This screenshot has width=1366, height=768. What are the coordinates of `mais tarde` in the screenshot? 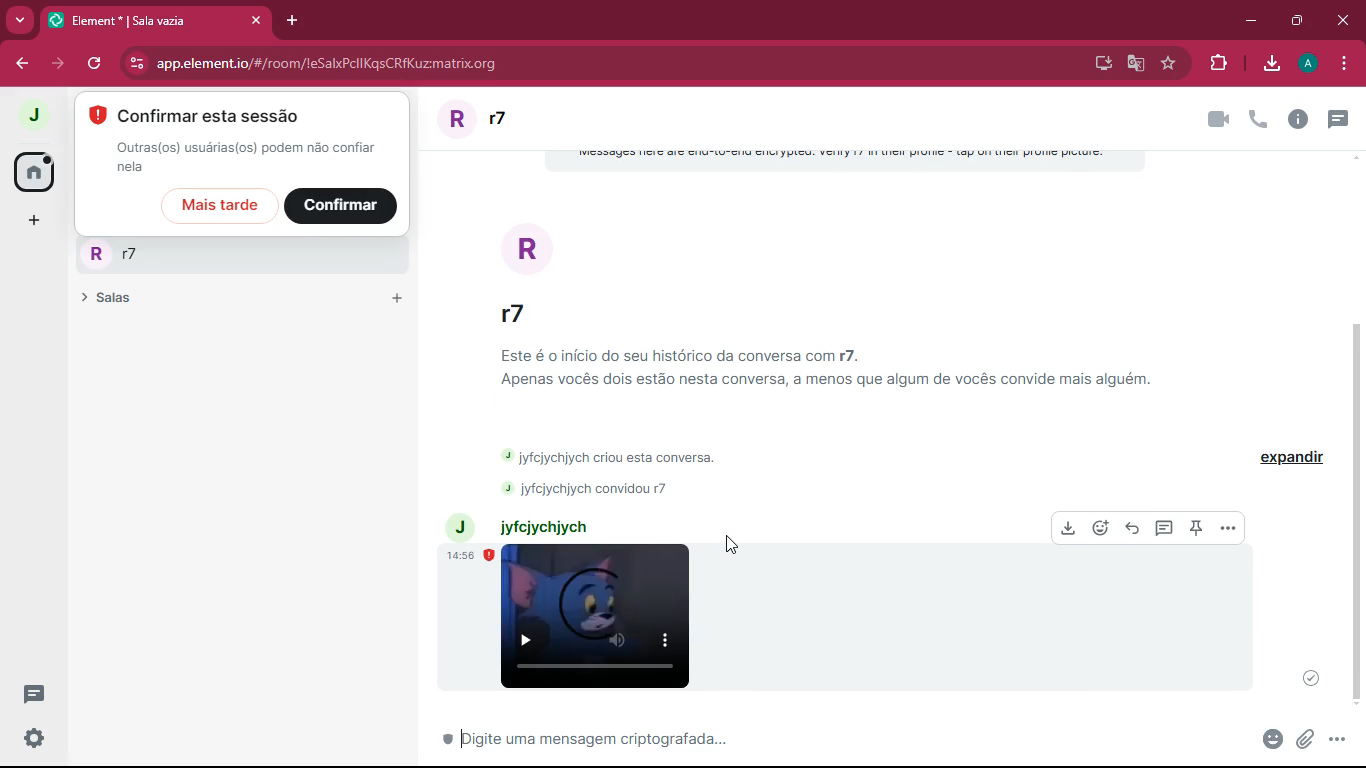 It's located at (219, 207).